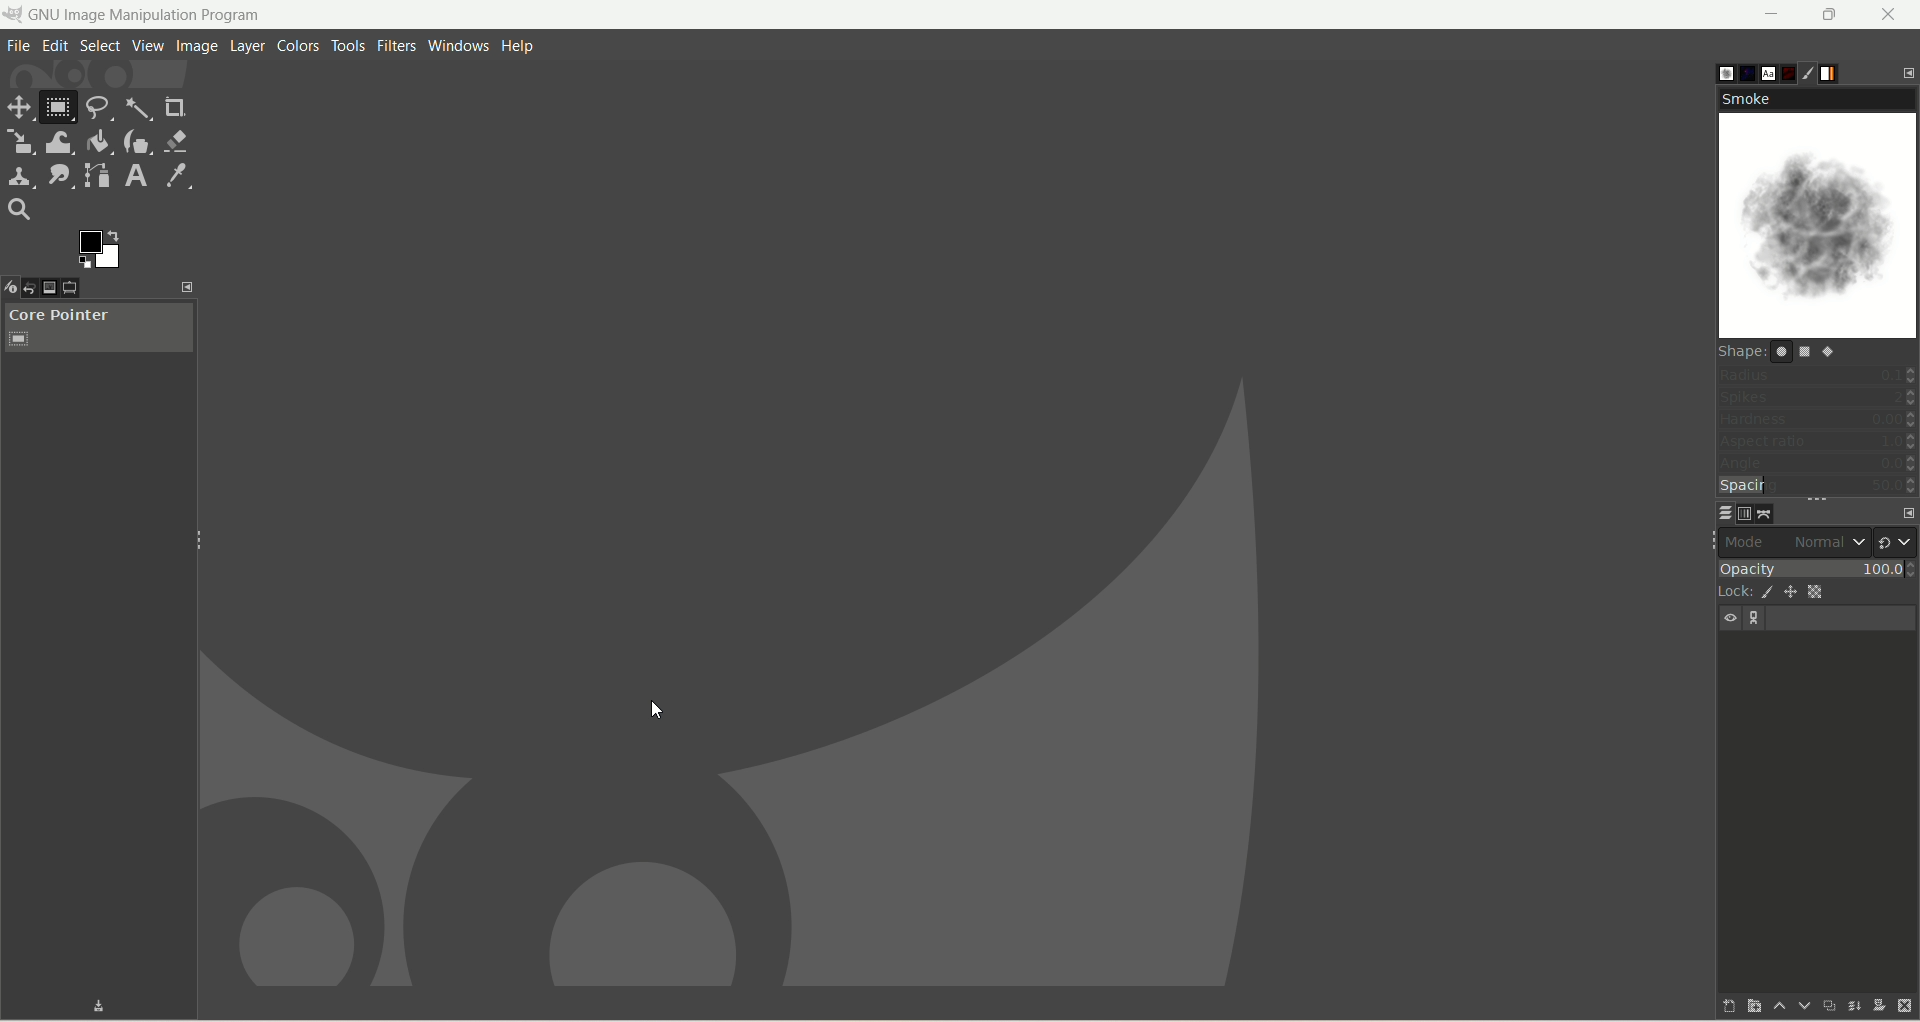  What do you see at coordinates (1787, 351) in the screenshot?
I see `shape` at bounding box center [1787, 351].